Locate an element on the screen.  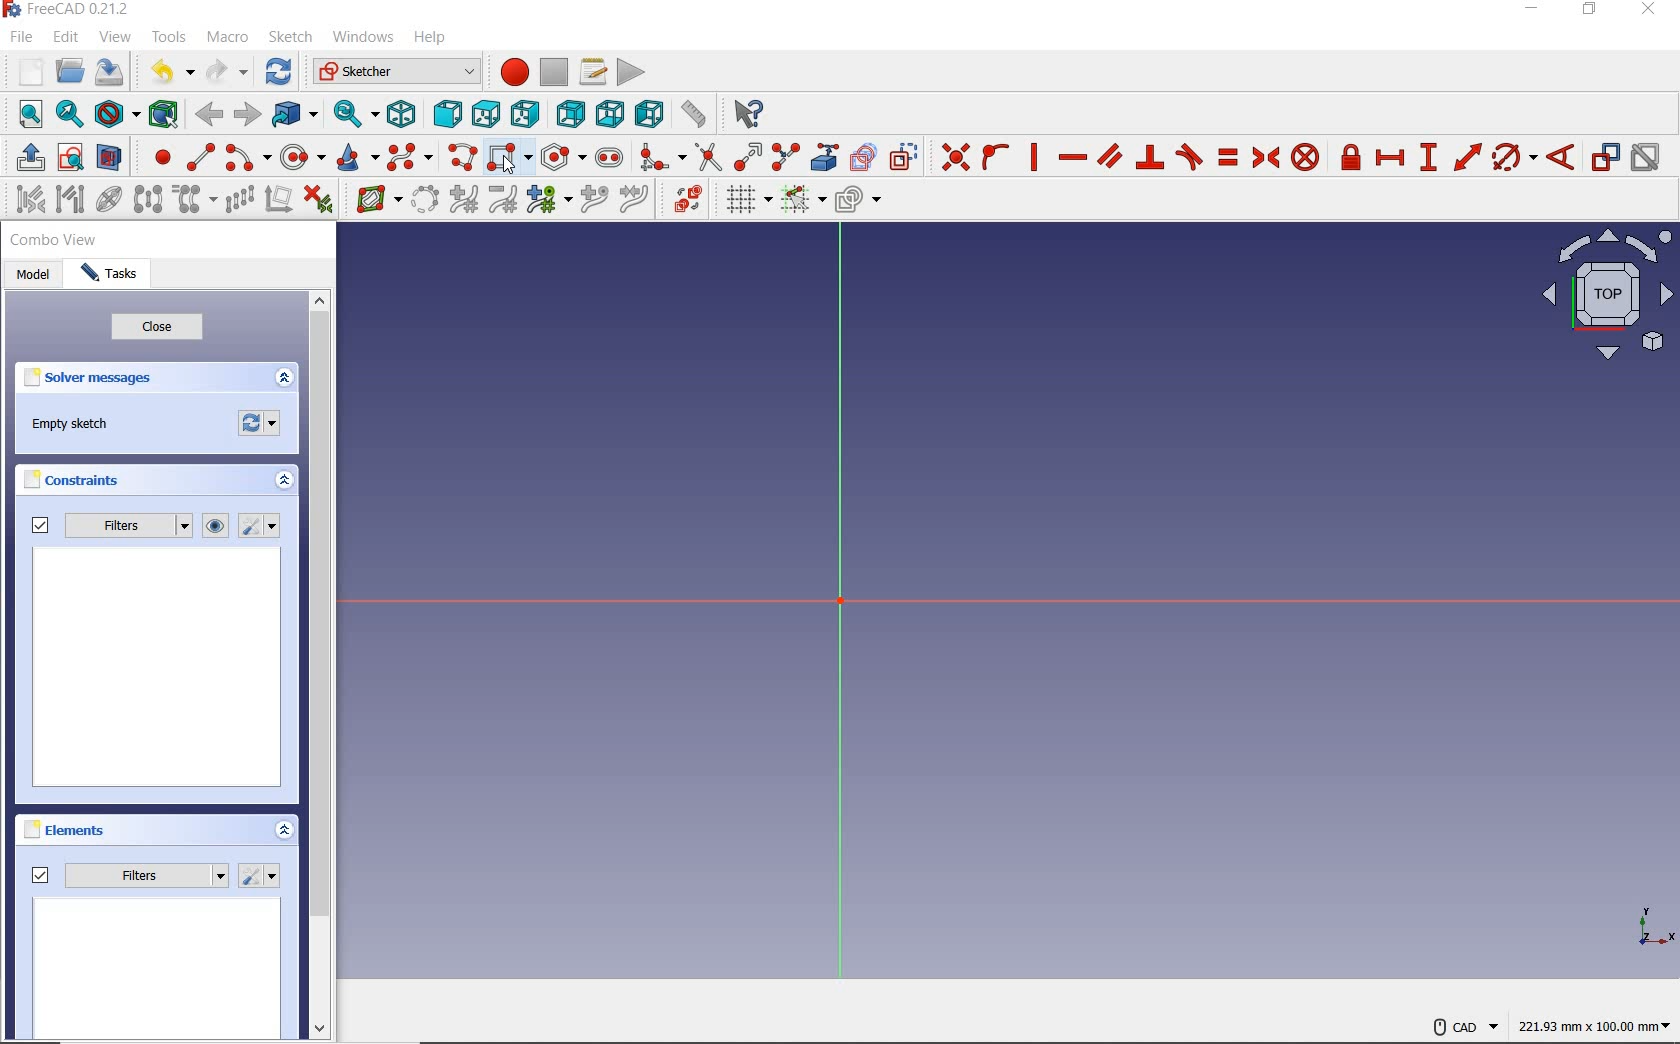
toggle driving constraint is located at coordinates (1605, 157).